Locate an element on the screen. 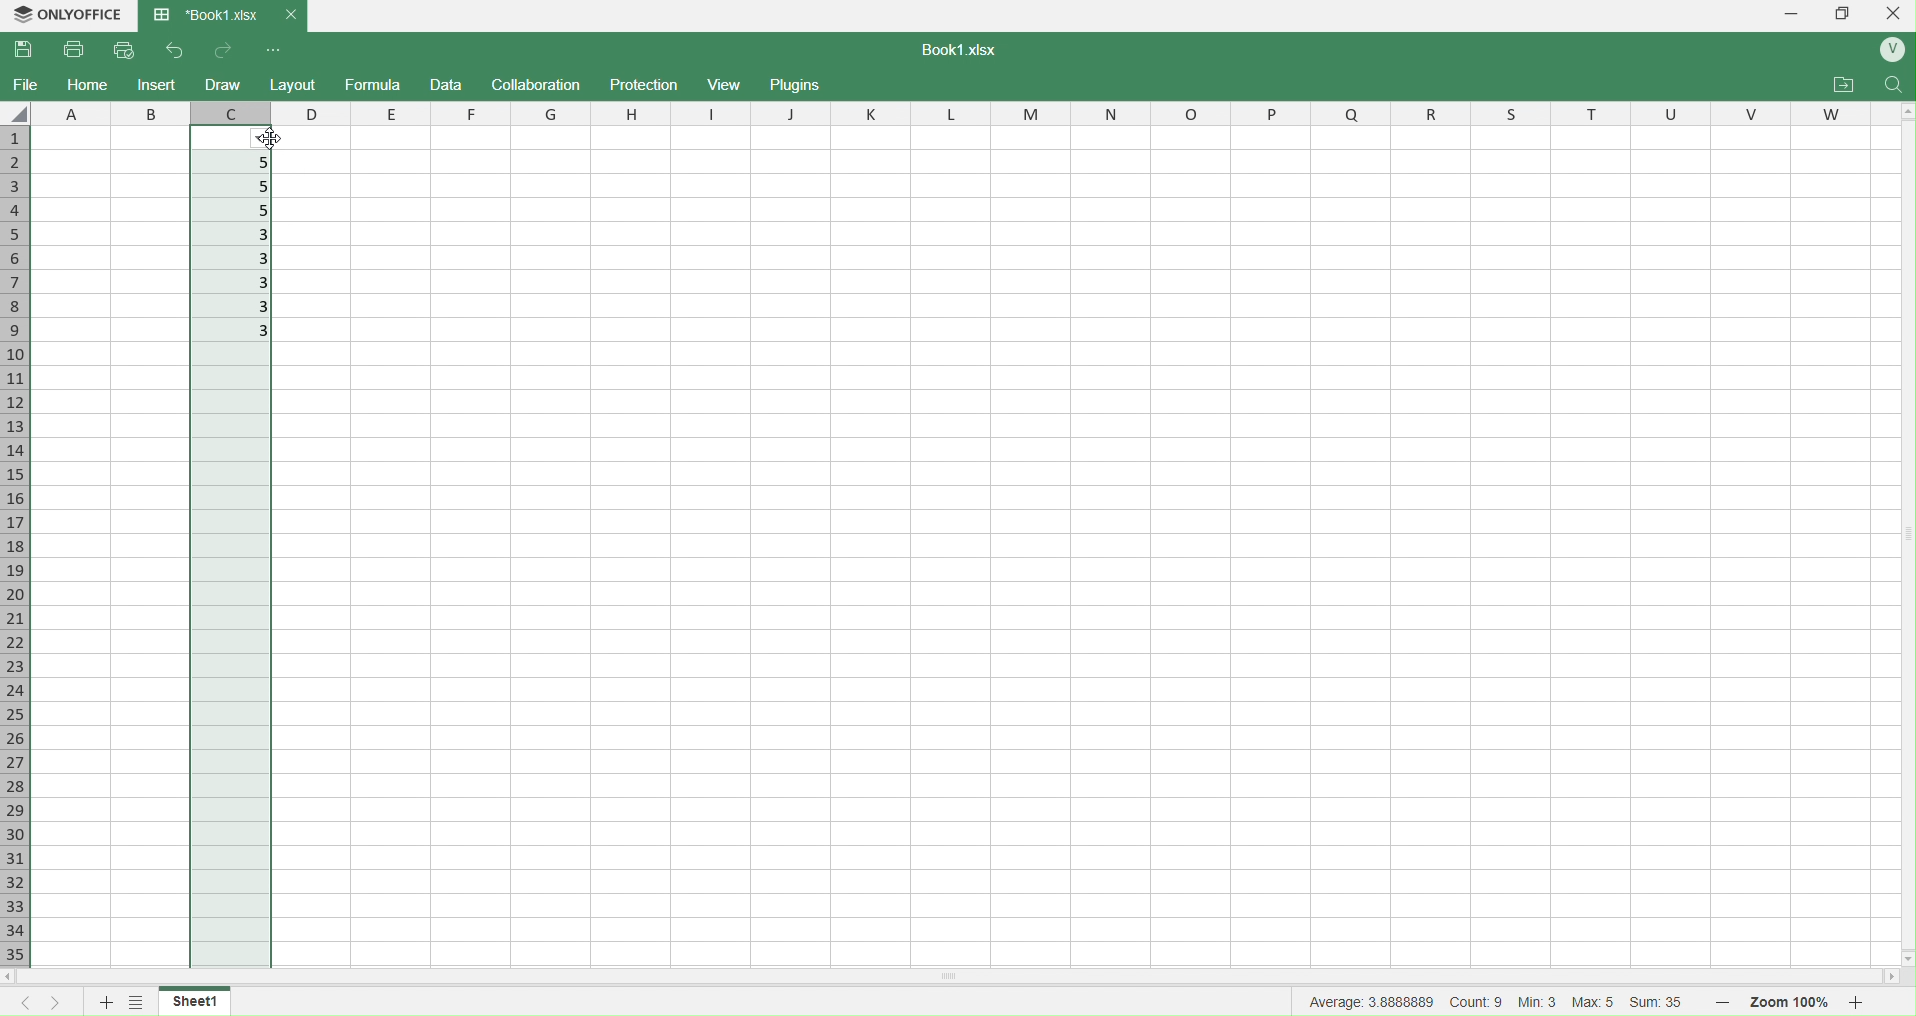 The image size is (1916, 1016). Filter is located at coordinates (267, 138).